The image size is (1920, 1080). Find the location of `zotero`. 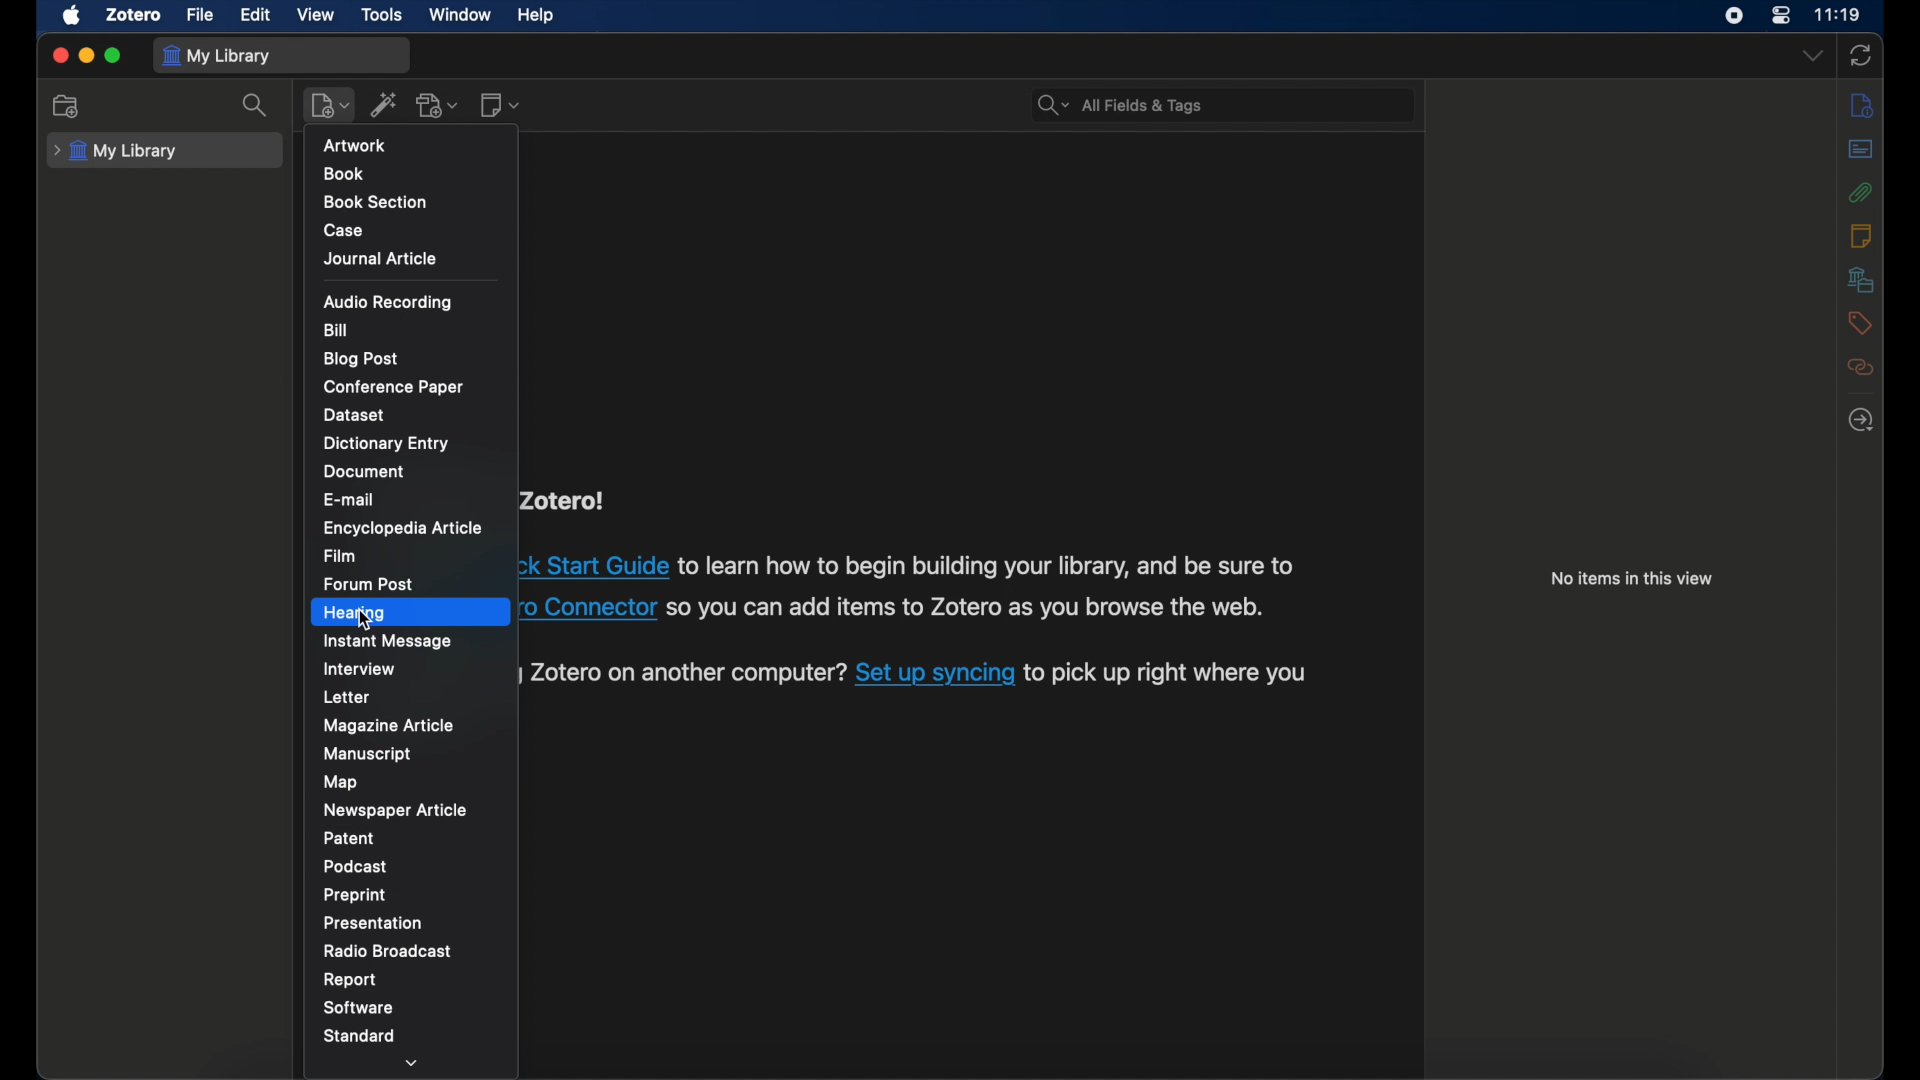

zotero is located at coordinates (131, 15).